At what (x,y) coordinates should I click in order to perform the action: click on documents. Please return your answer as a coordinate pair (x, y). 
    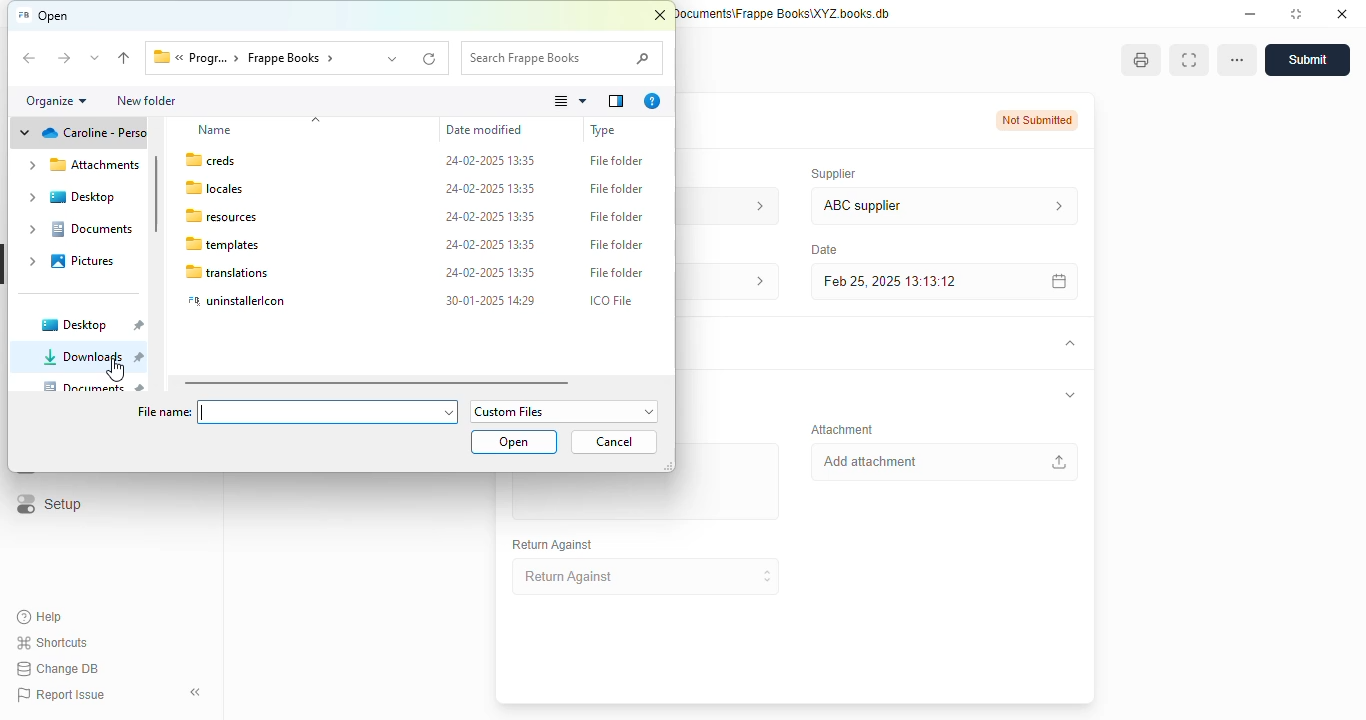
    Looking at the image, I should click on (95, 386).